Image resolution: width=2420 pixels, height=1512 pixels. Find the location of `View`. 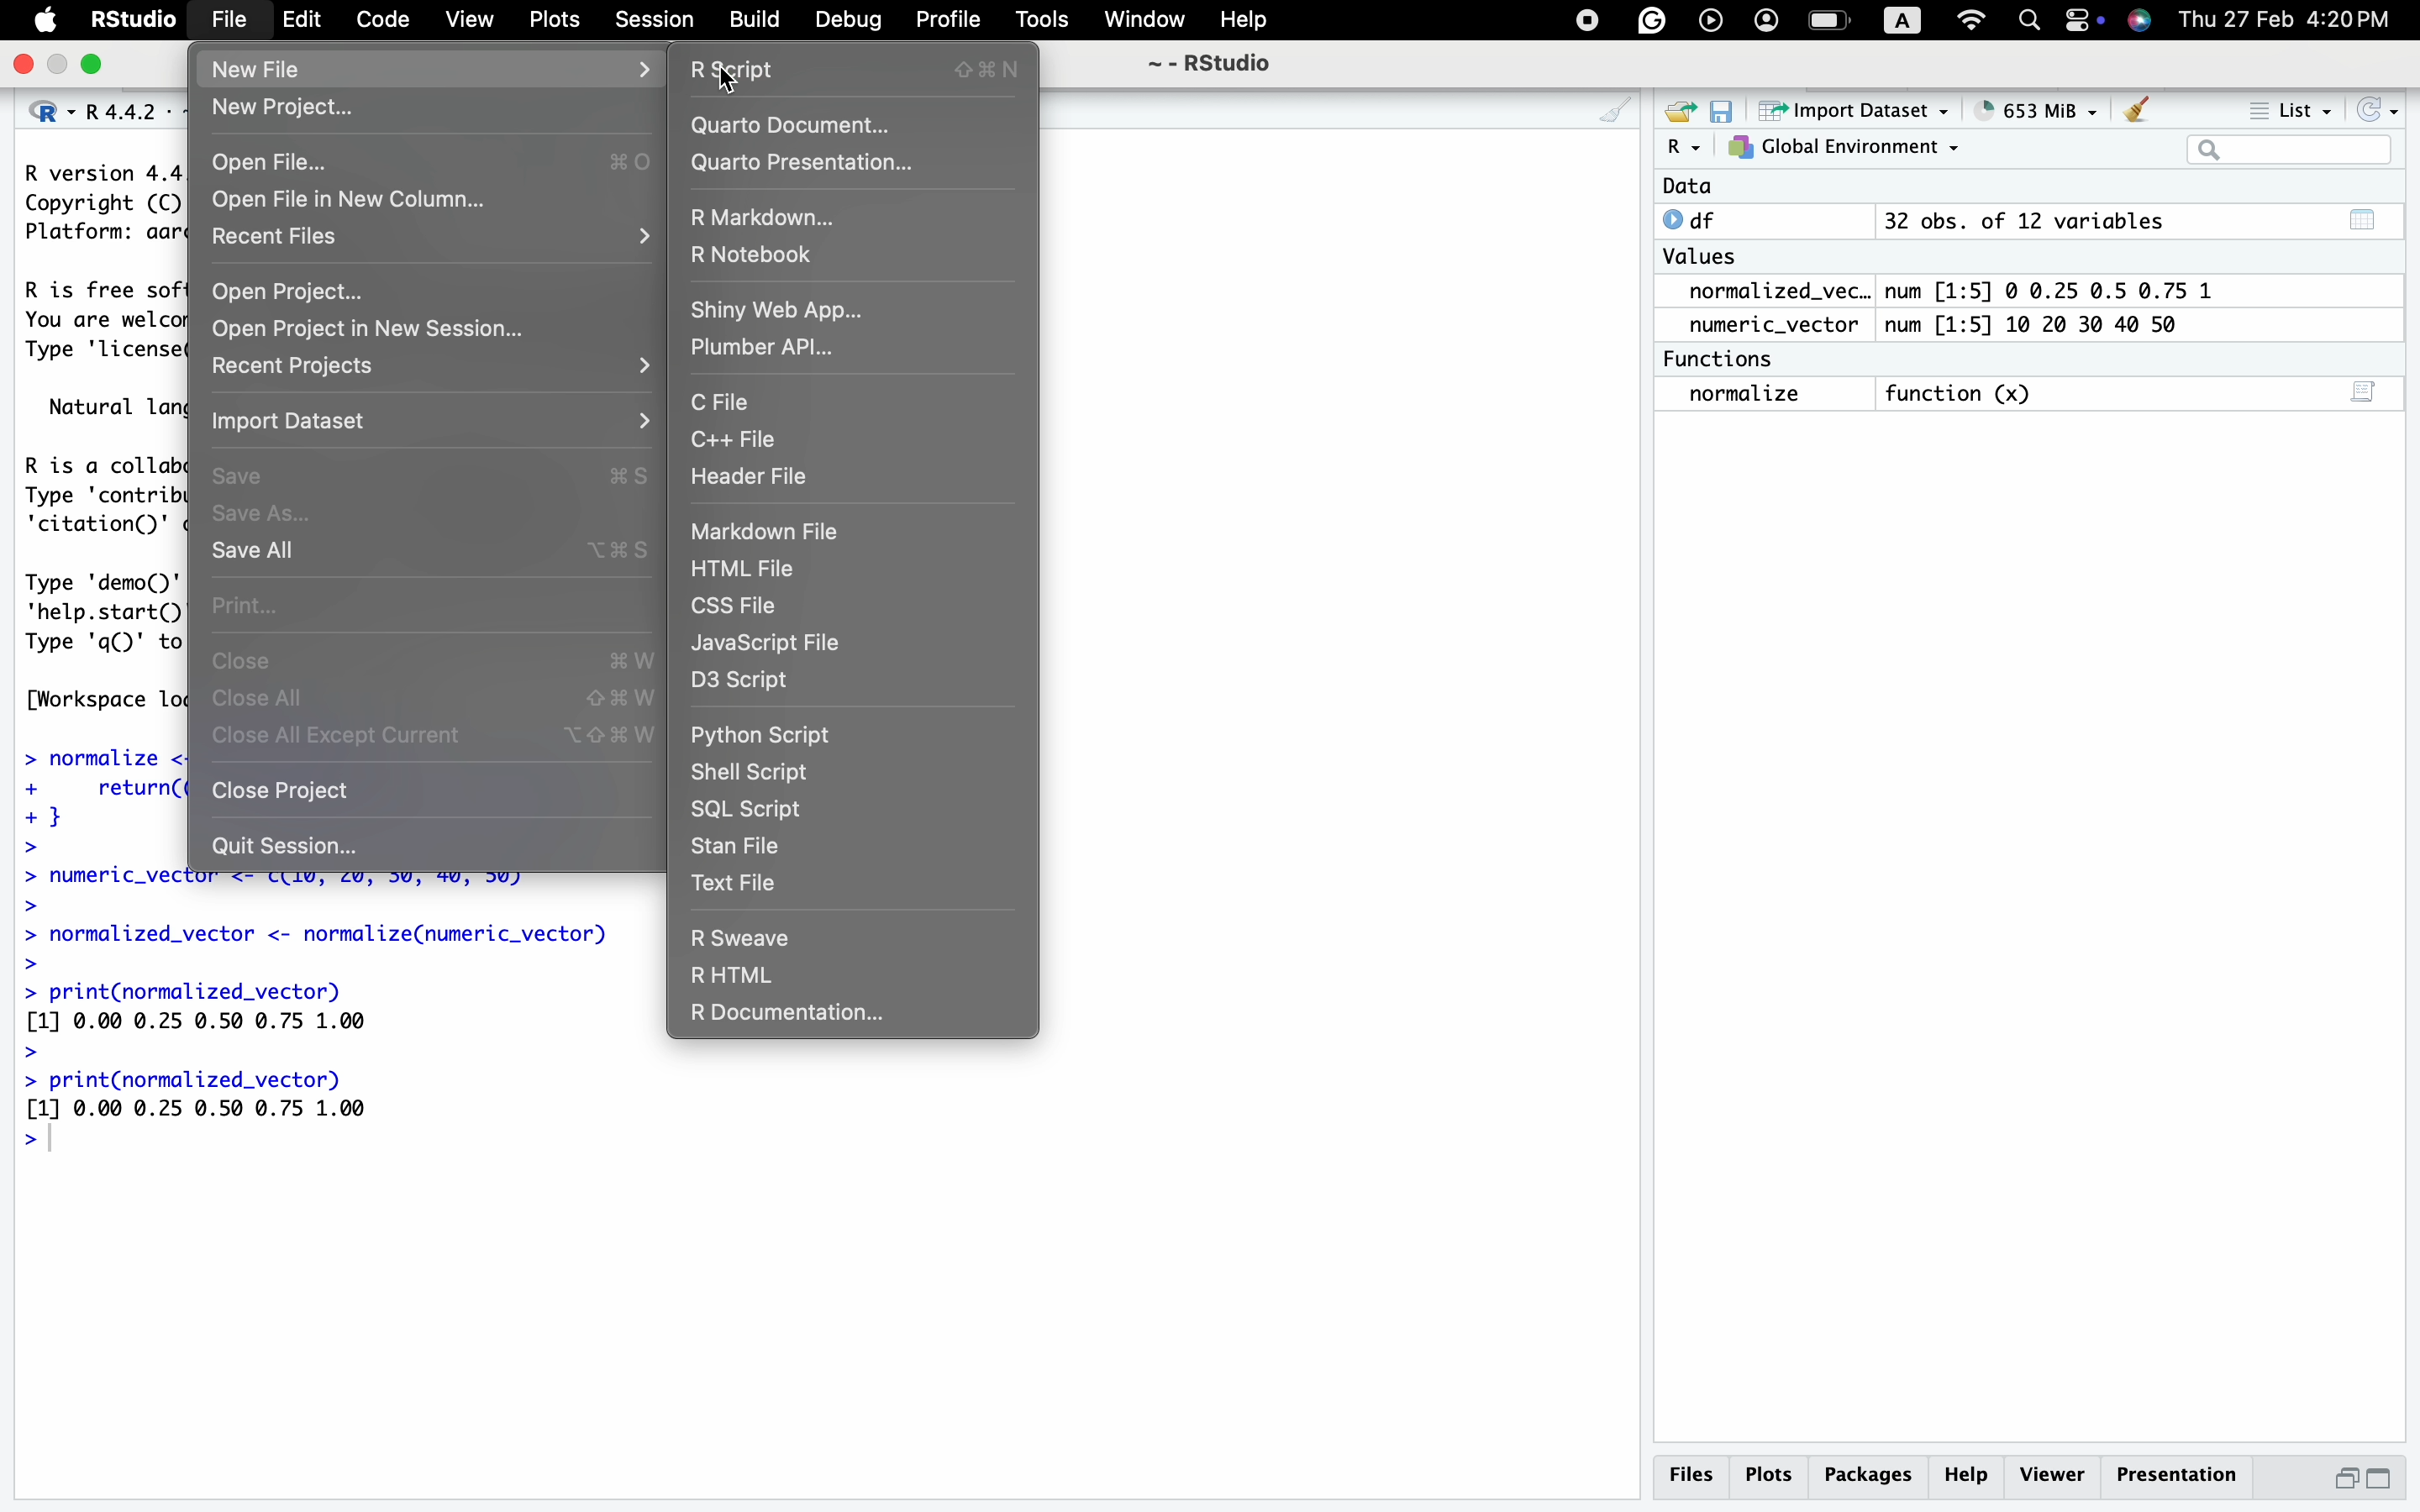

View is located at coordinates (467, 21).